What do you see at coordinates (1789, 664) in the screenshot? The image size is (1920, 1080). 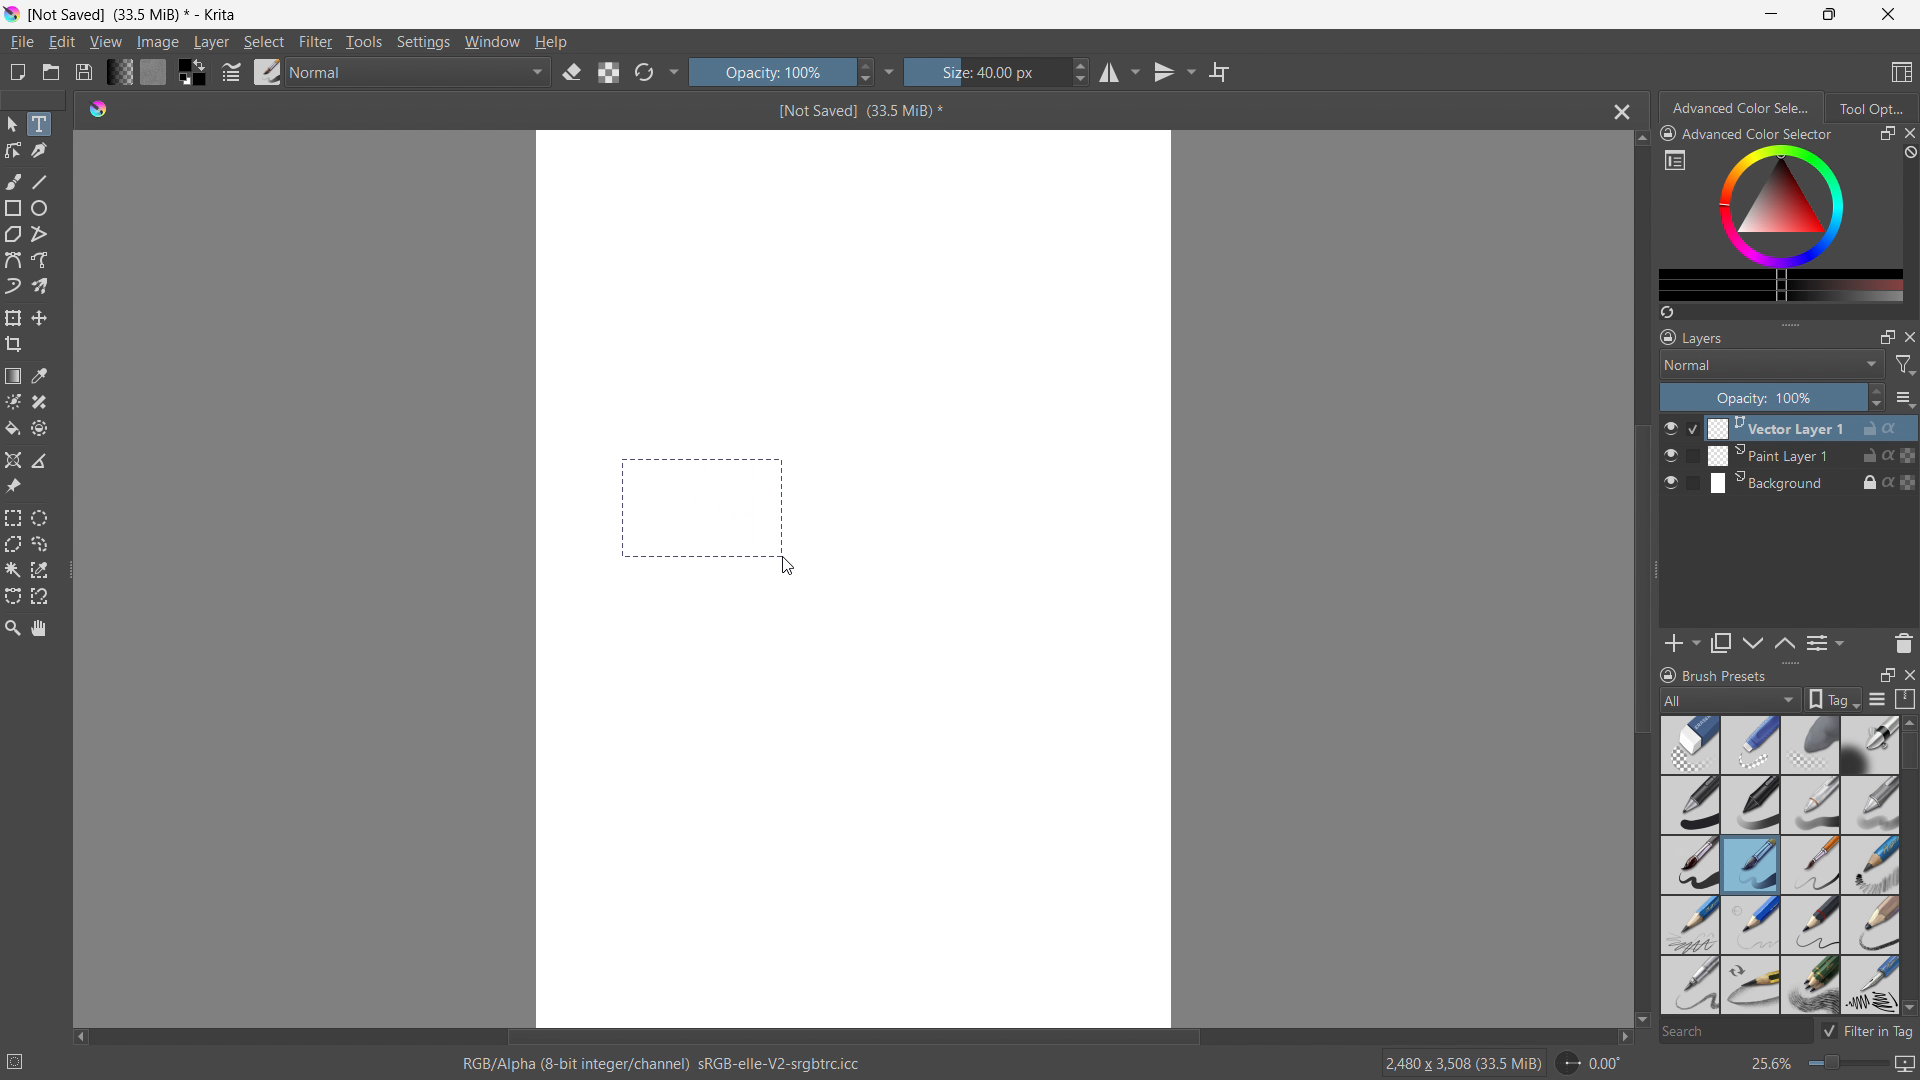 I see `resize ` at bounding box center [1789, 664].